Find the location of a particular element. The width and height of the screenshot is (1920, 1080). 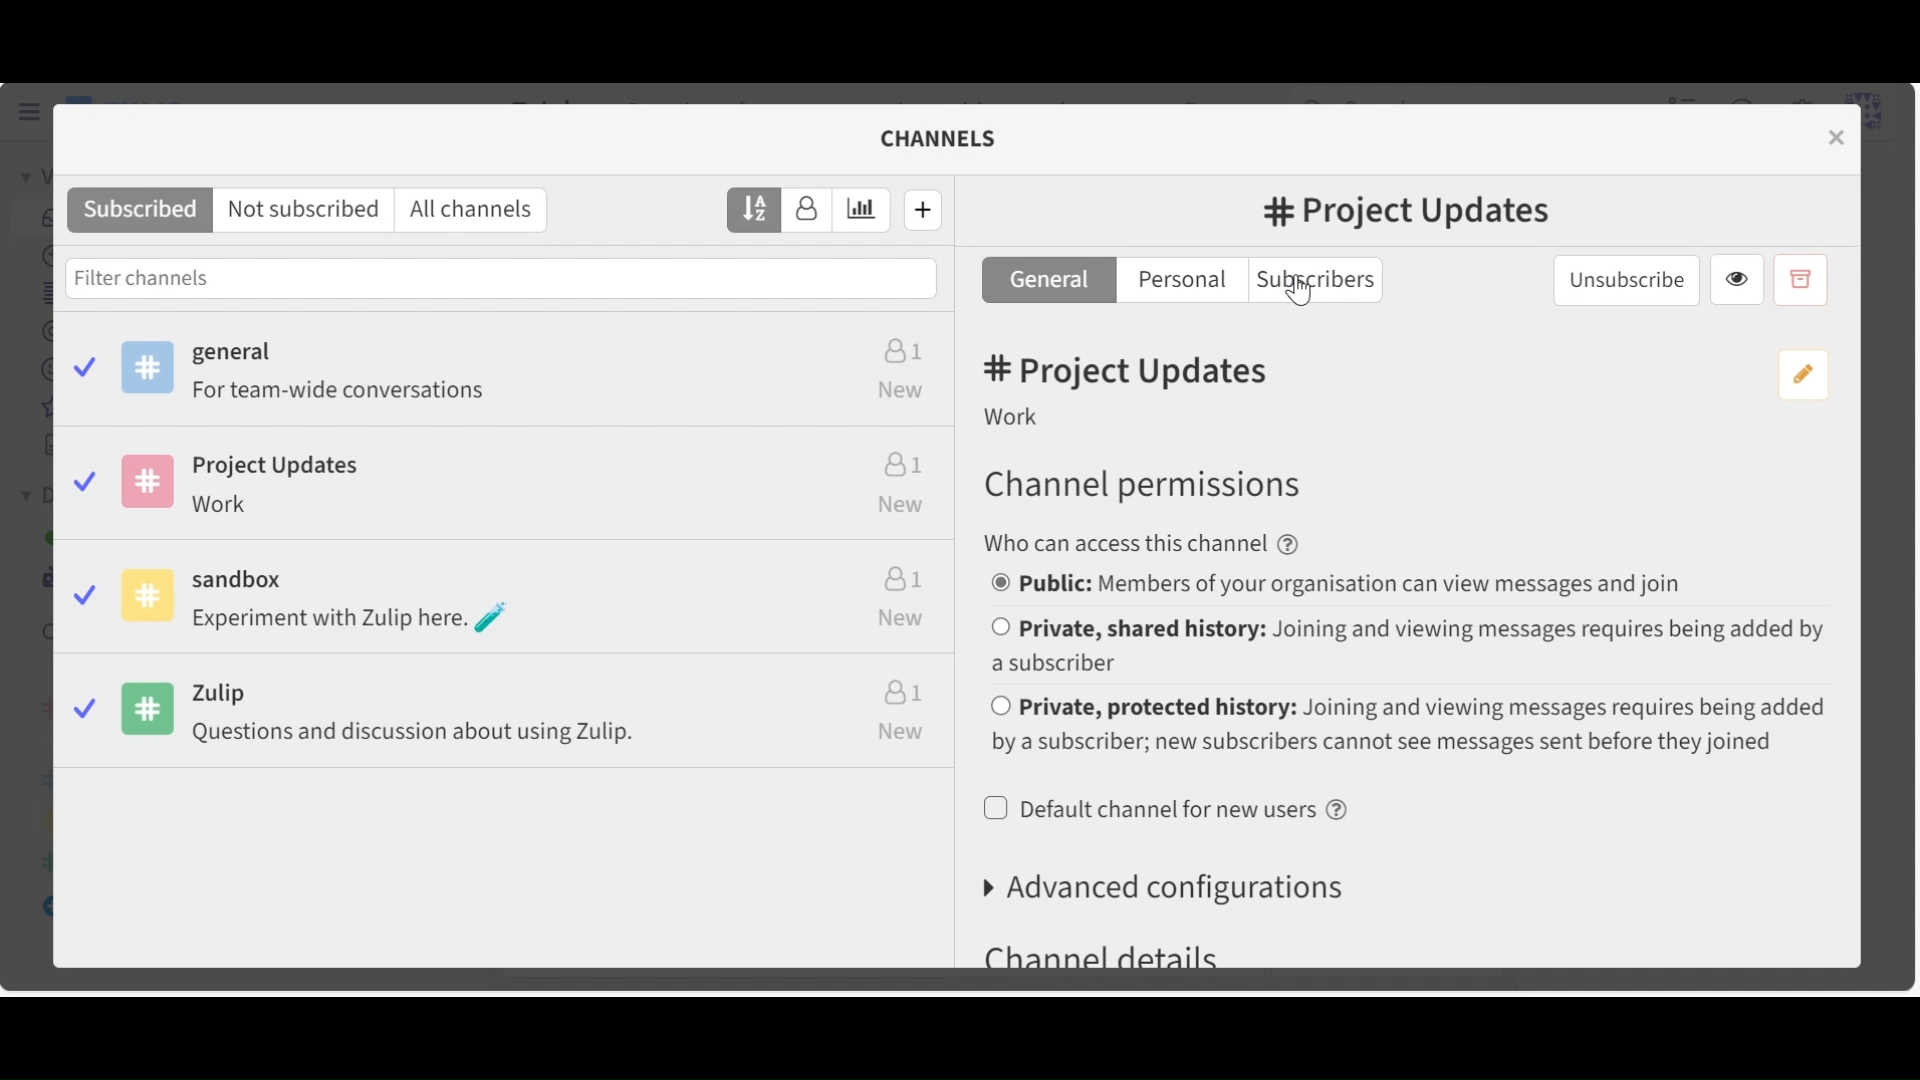

channel name is located at coordinates (1415, 214).